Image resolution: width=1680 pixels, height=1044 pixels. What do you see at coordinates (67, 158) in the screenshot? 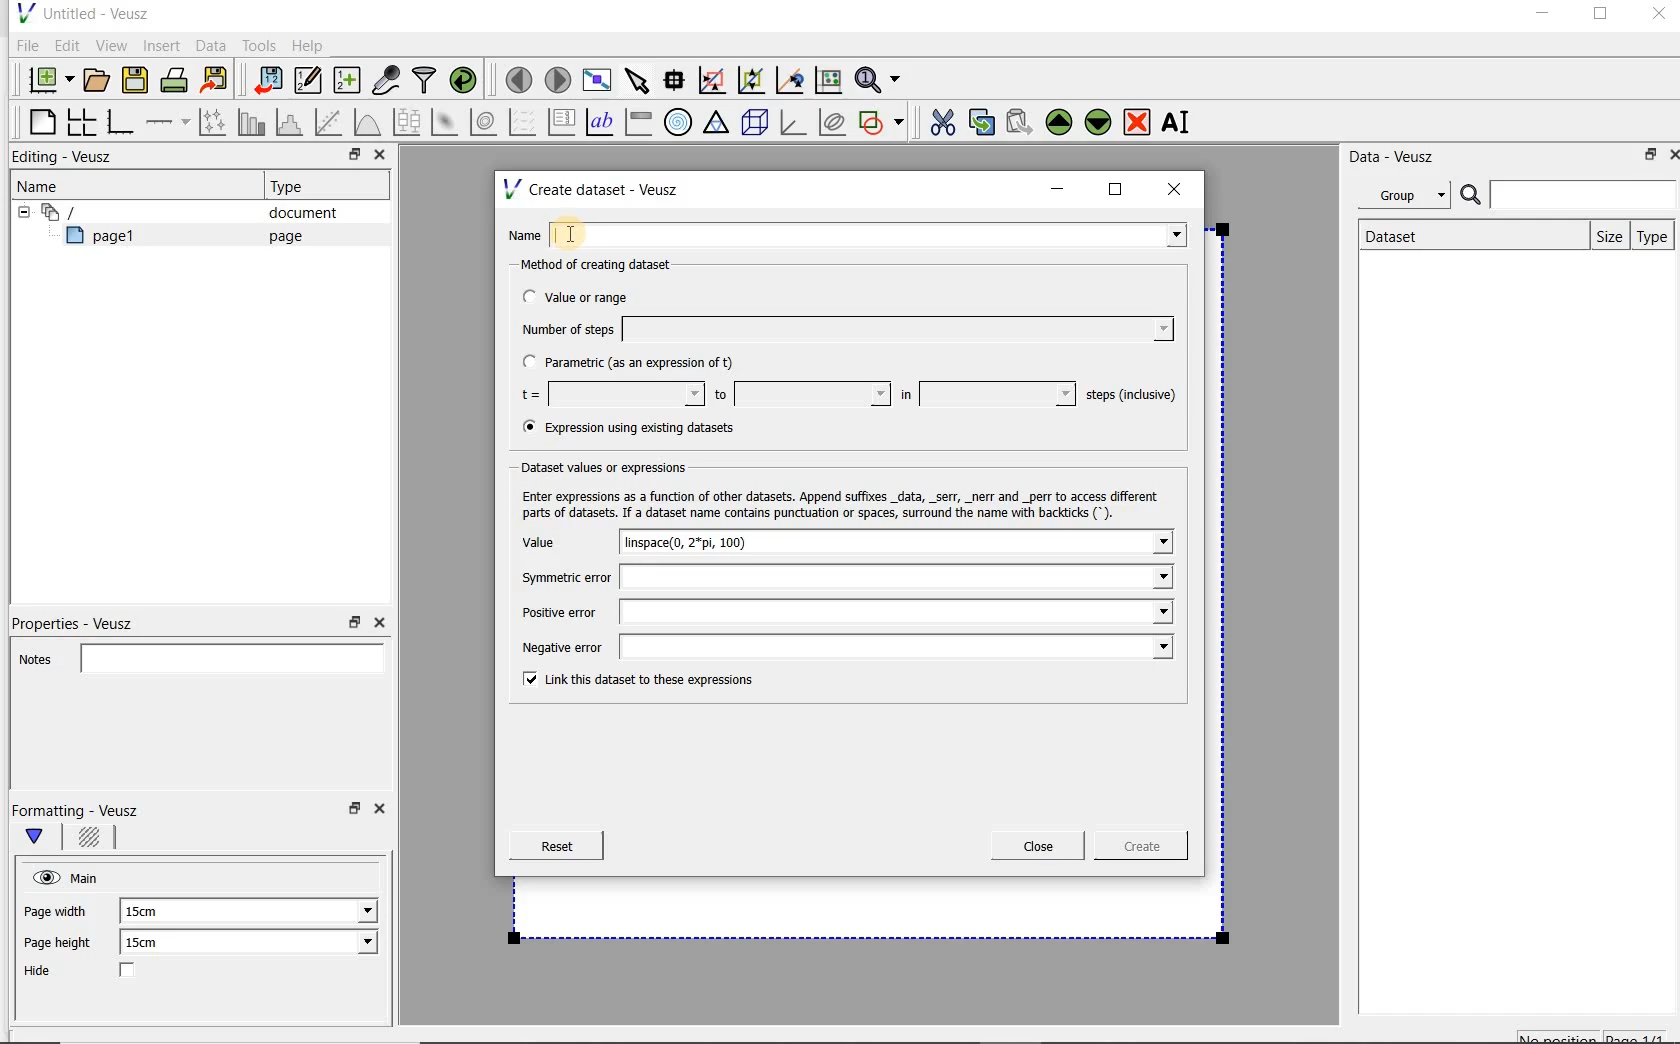
I see `Editing - Veusz` at bounding box center [67, 158].